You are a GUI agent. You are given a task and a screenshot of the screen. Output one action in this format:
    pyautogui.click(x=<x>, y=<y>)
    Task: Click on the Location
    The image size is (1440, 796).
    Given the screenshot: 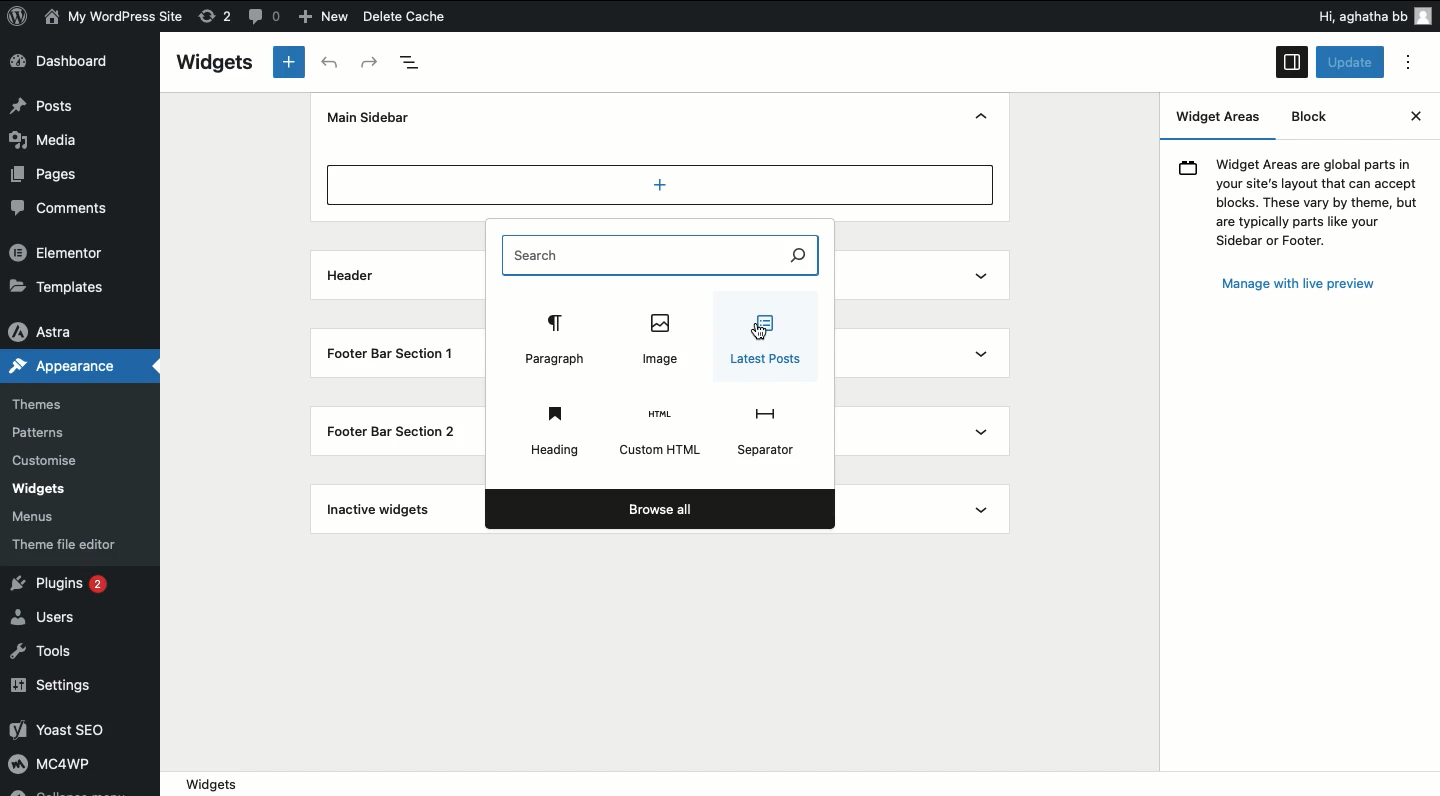 What is the action you would take?
    pyautogui.click(x=809, y=784)
    